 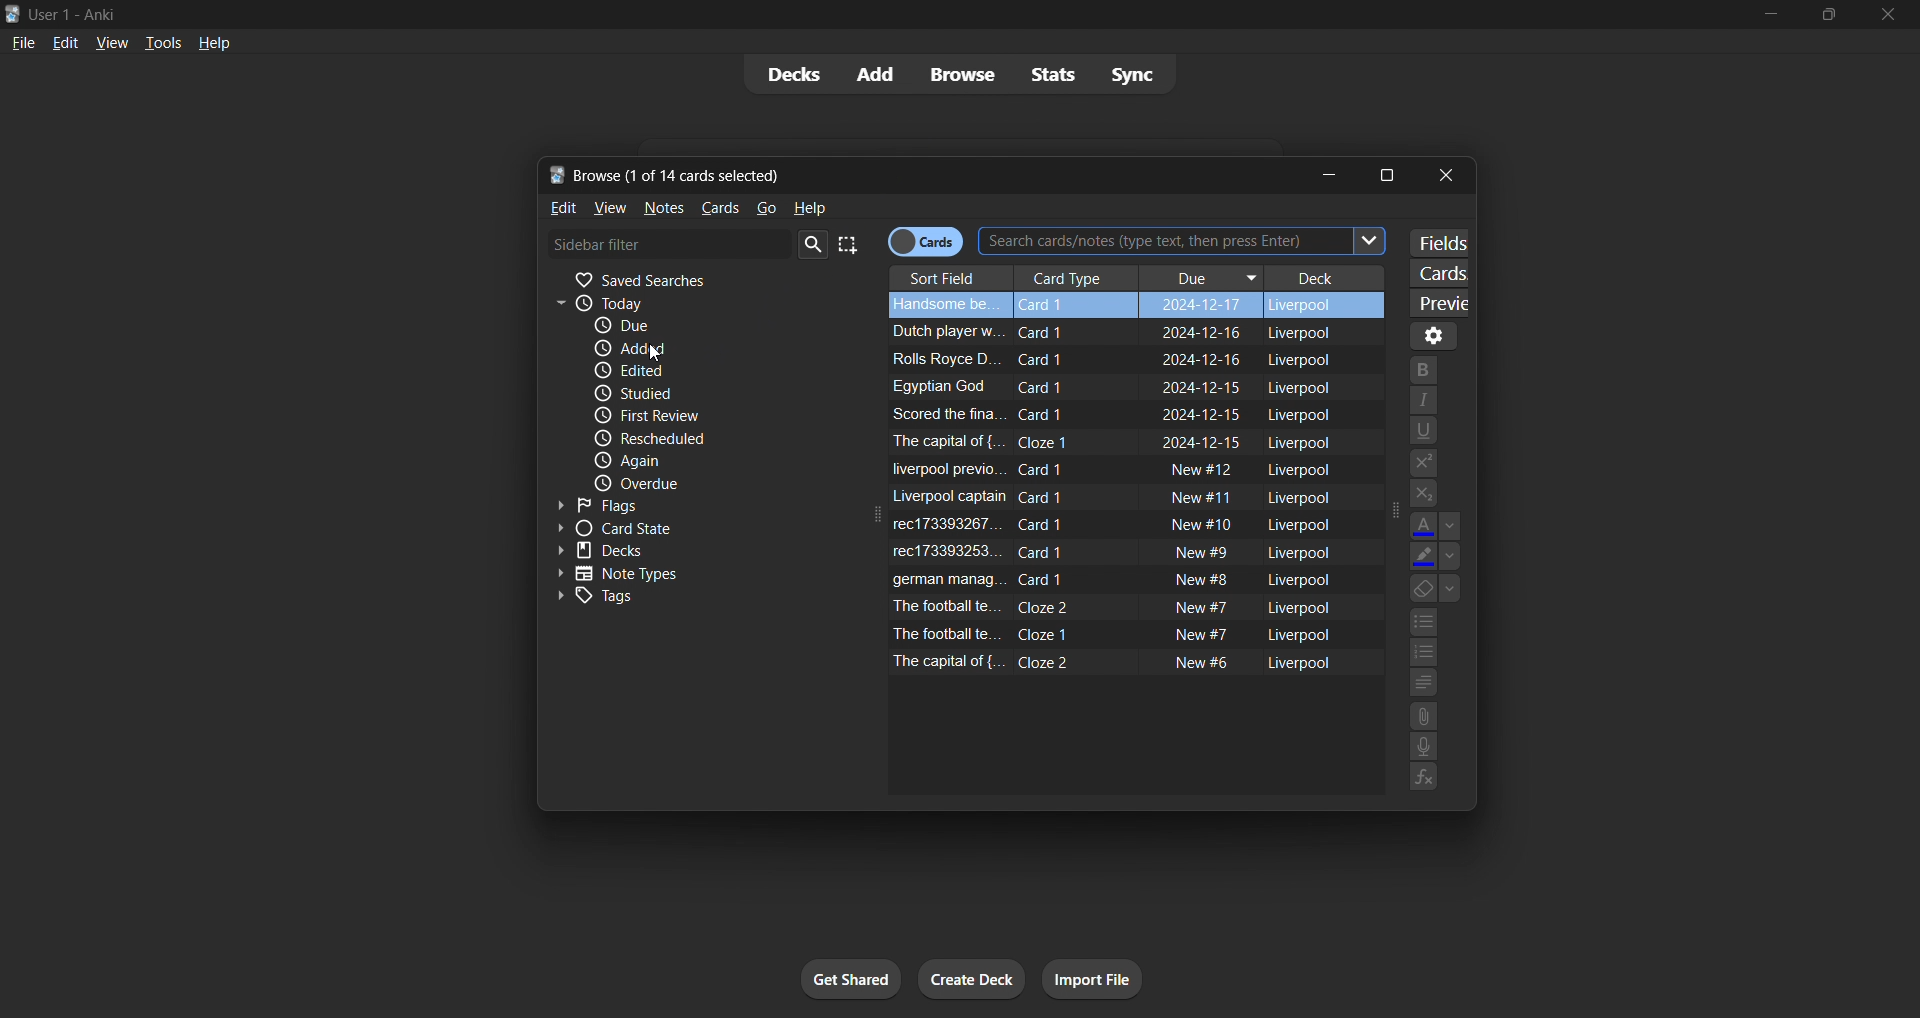 What do you see at coordinates (1115, 551) in the screenshot?
I see `rec173393253... Card 1 New #9 Liverpool` at bounding box center [1115, 551].